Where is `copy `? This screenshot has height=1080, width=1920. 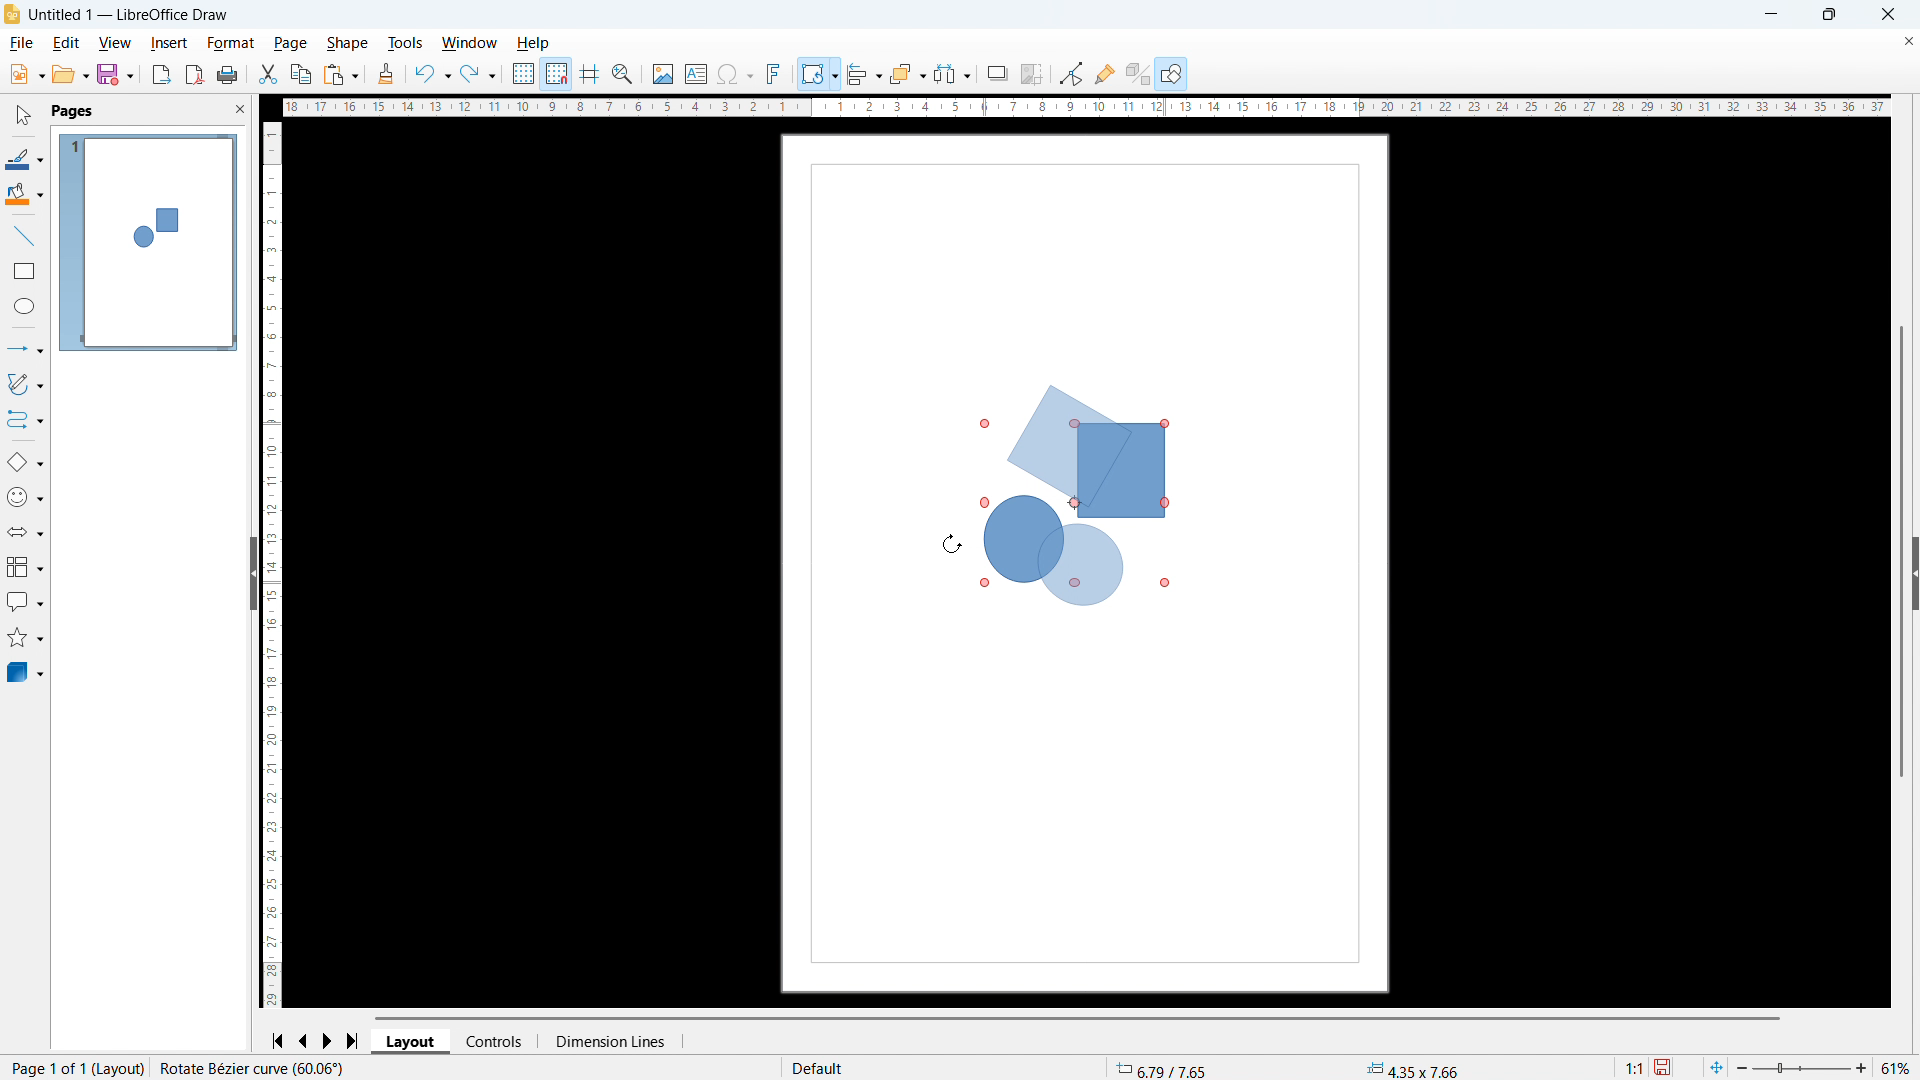
copy  is located at coordinates (302, 74).